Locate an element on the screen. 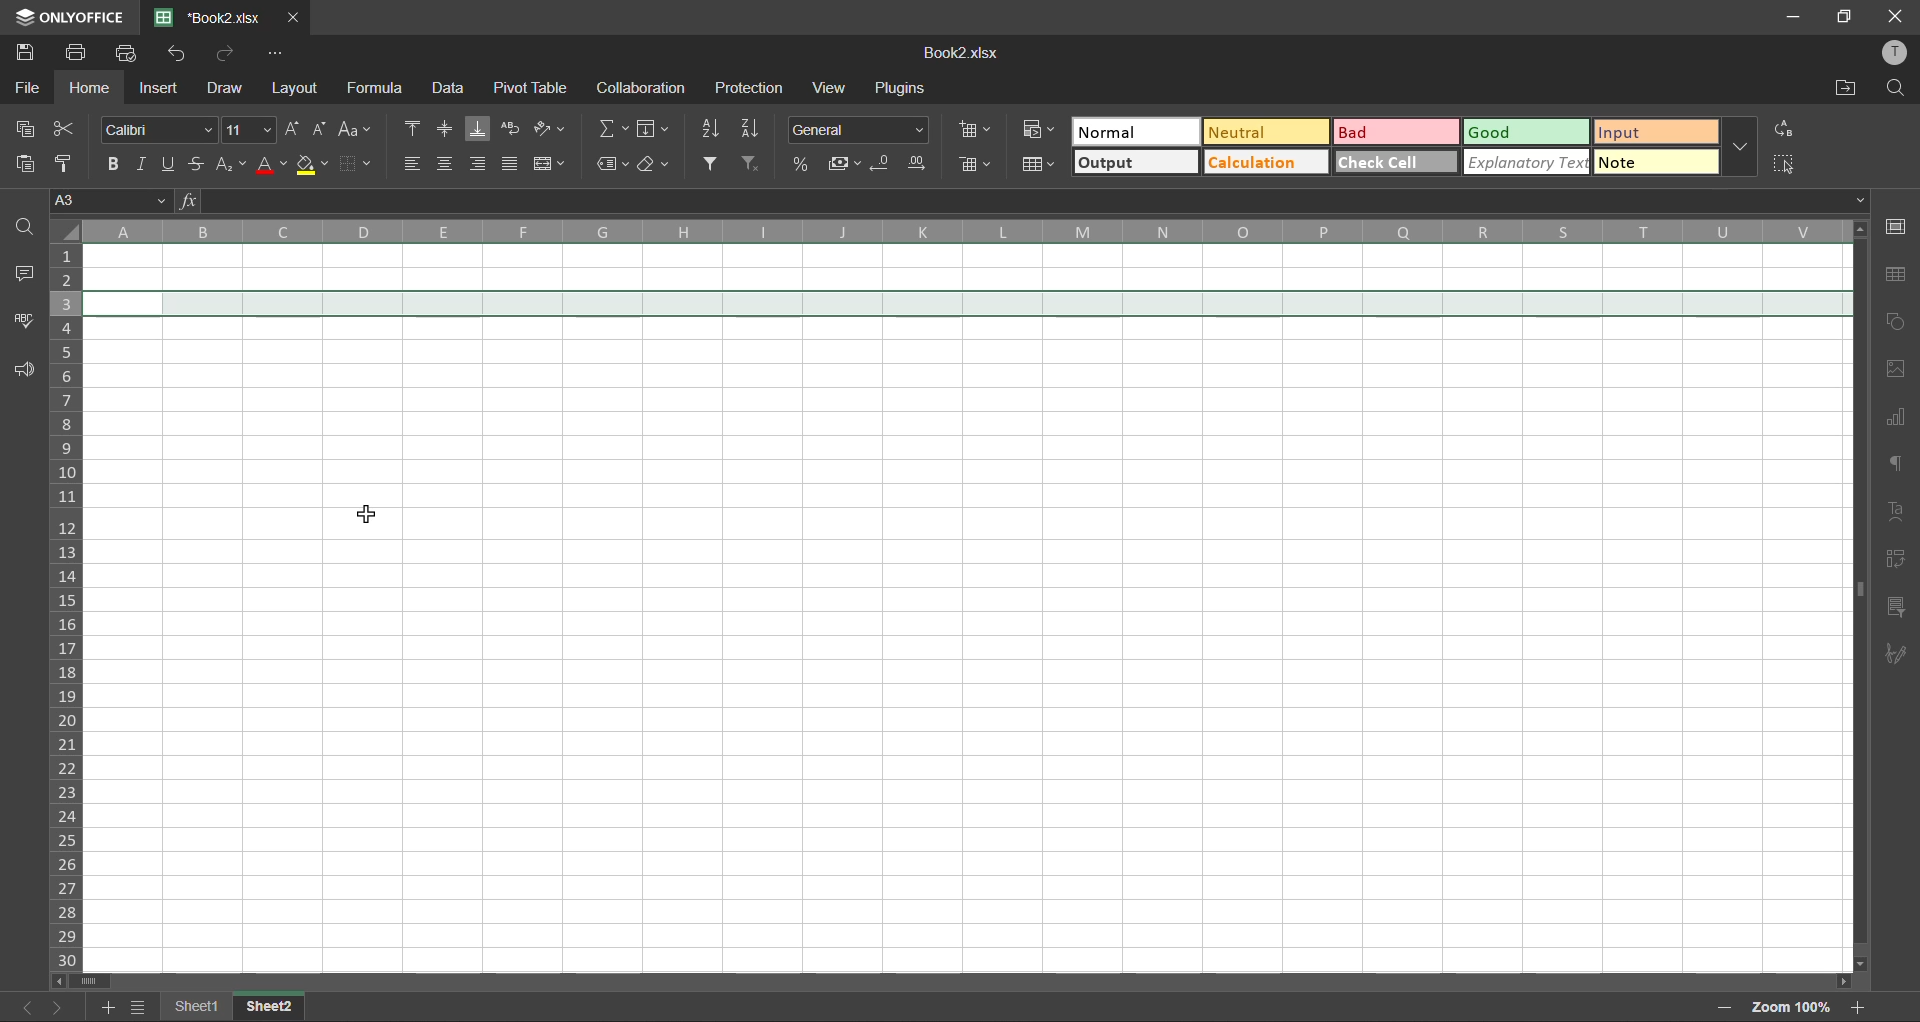  print is located at coordinates (75, 53).